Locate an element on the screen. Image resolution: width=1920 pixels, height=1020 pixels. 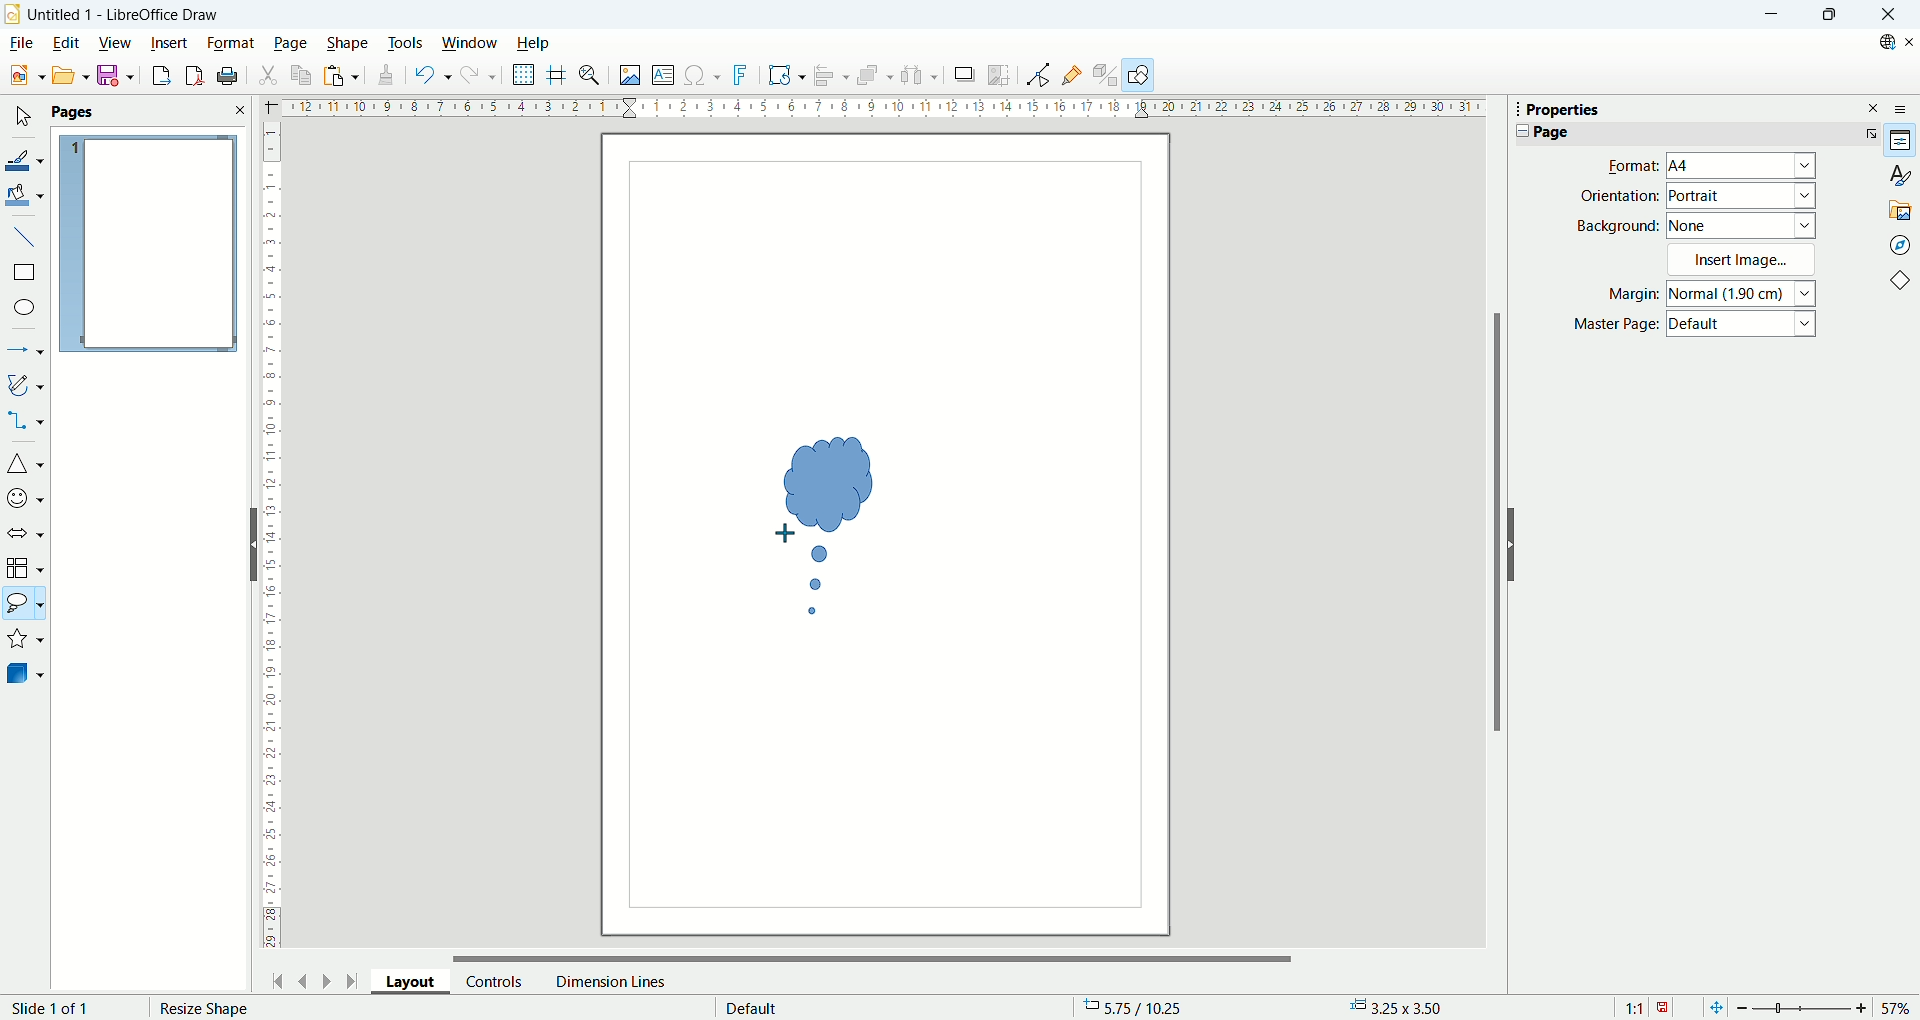
Default is located at coordinates (1744, 326).